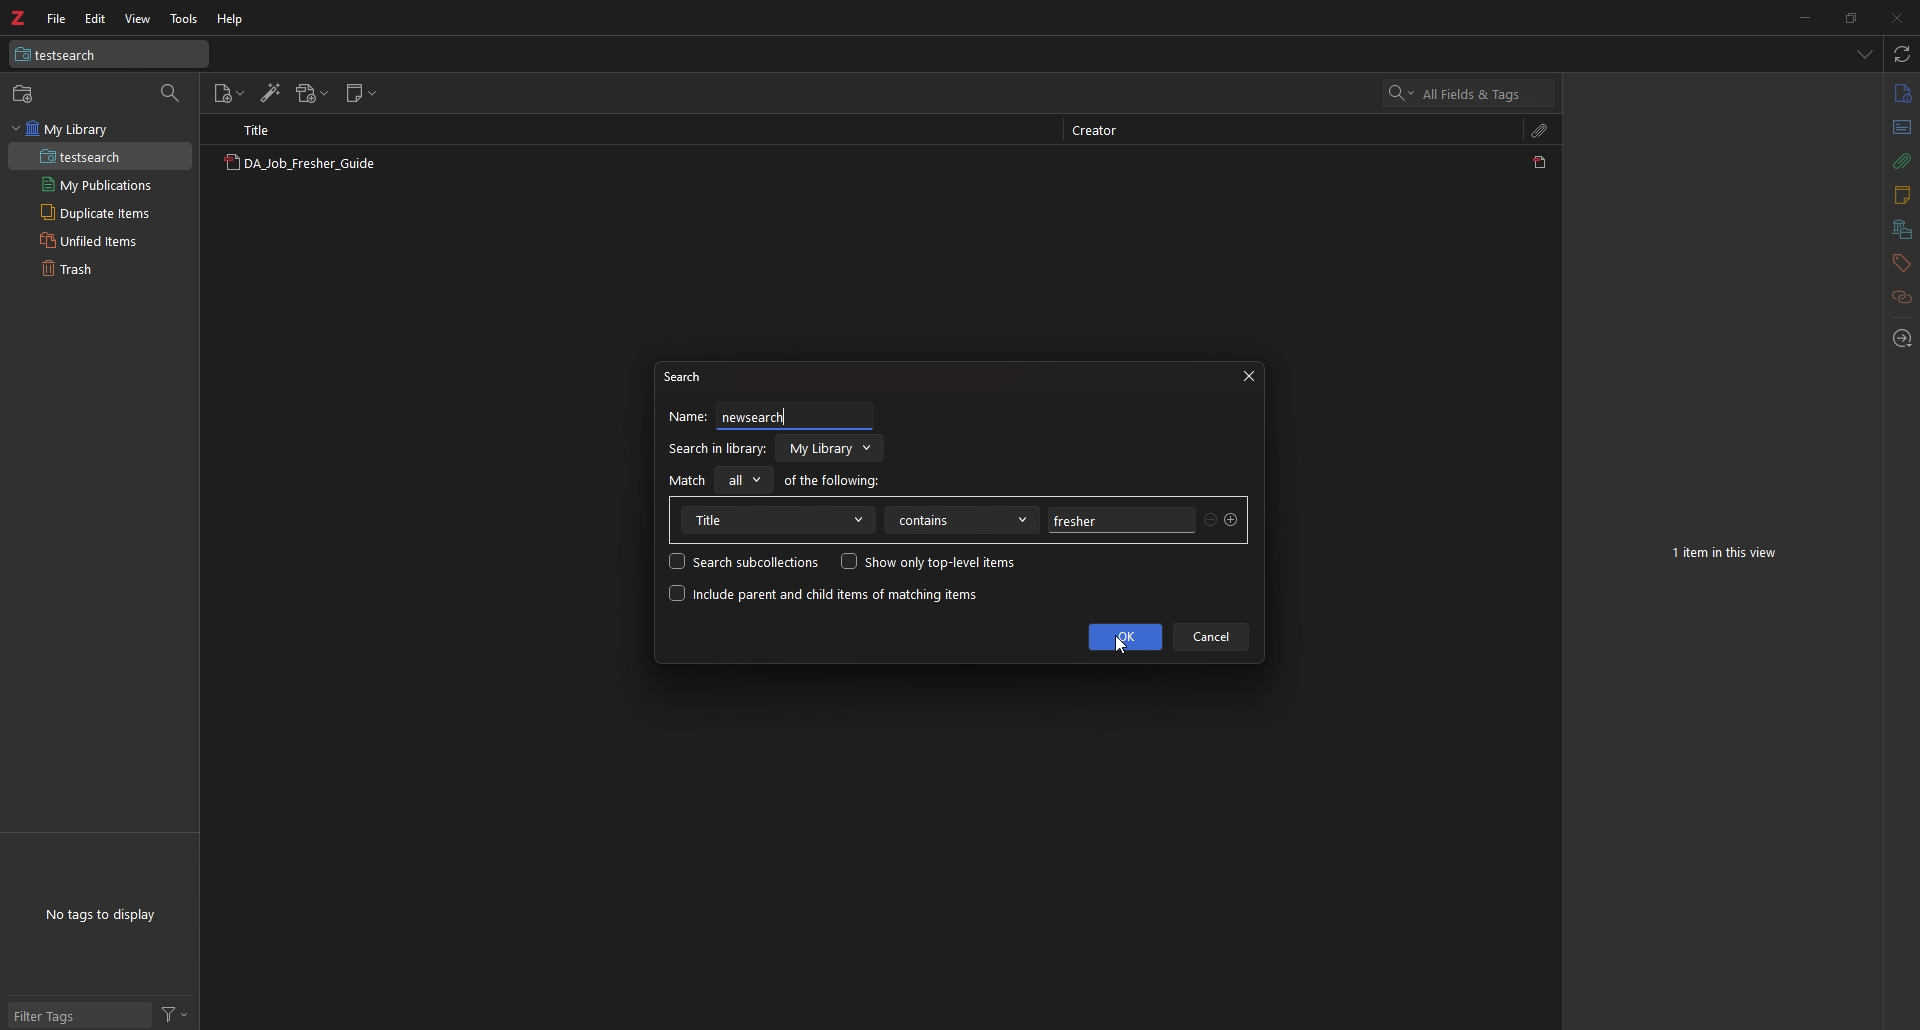 Image resolution: width=1920 pixels, height=1030 pixels. What do you see at coordinates (17, 18) in the screenshot?
I see `zotero` at bounding box center [17, 18].